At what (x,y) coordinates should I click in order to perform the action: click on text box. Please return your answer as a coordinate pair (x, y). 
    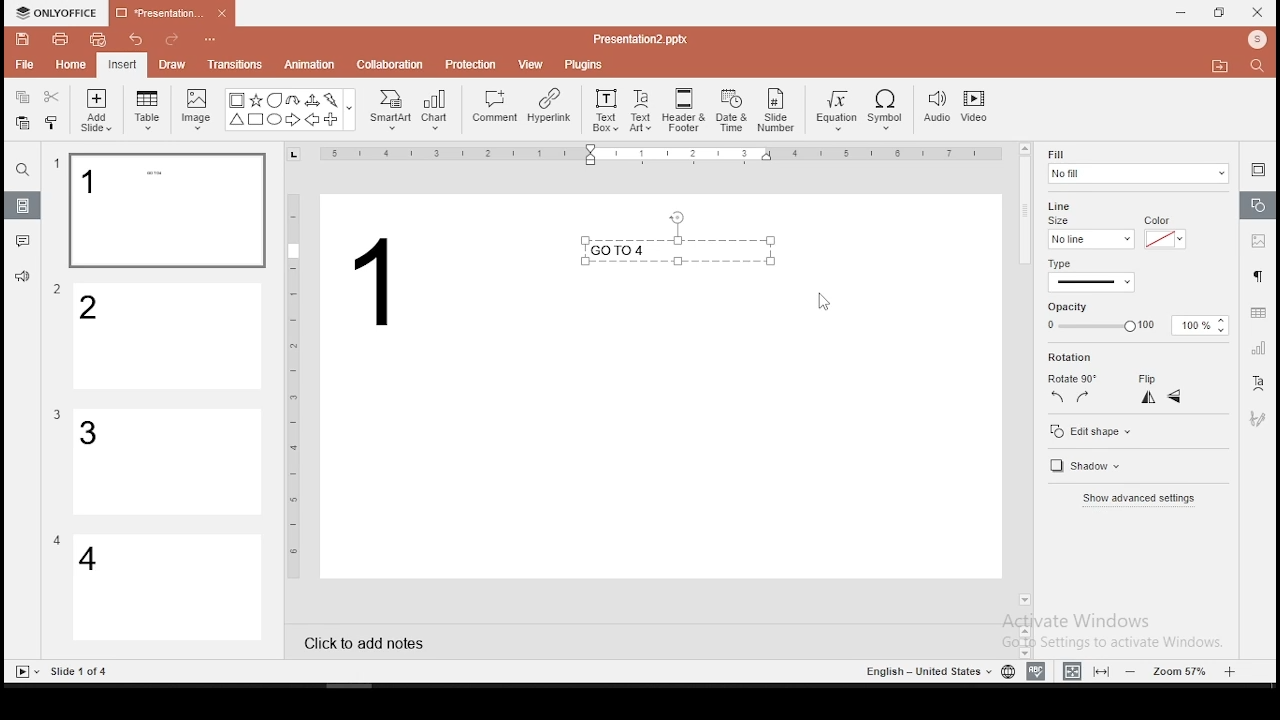
    Looking at the image, I should click on (604, 108).